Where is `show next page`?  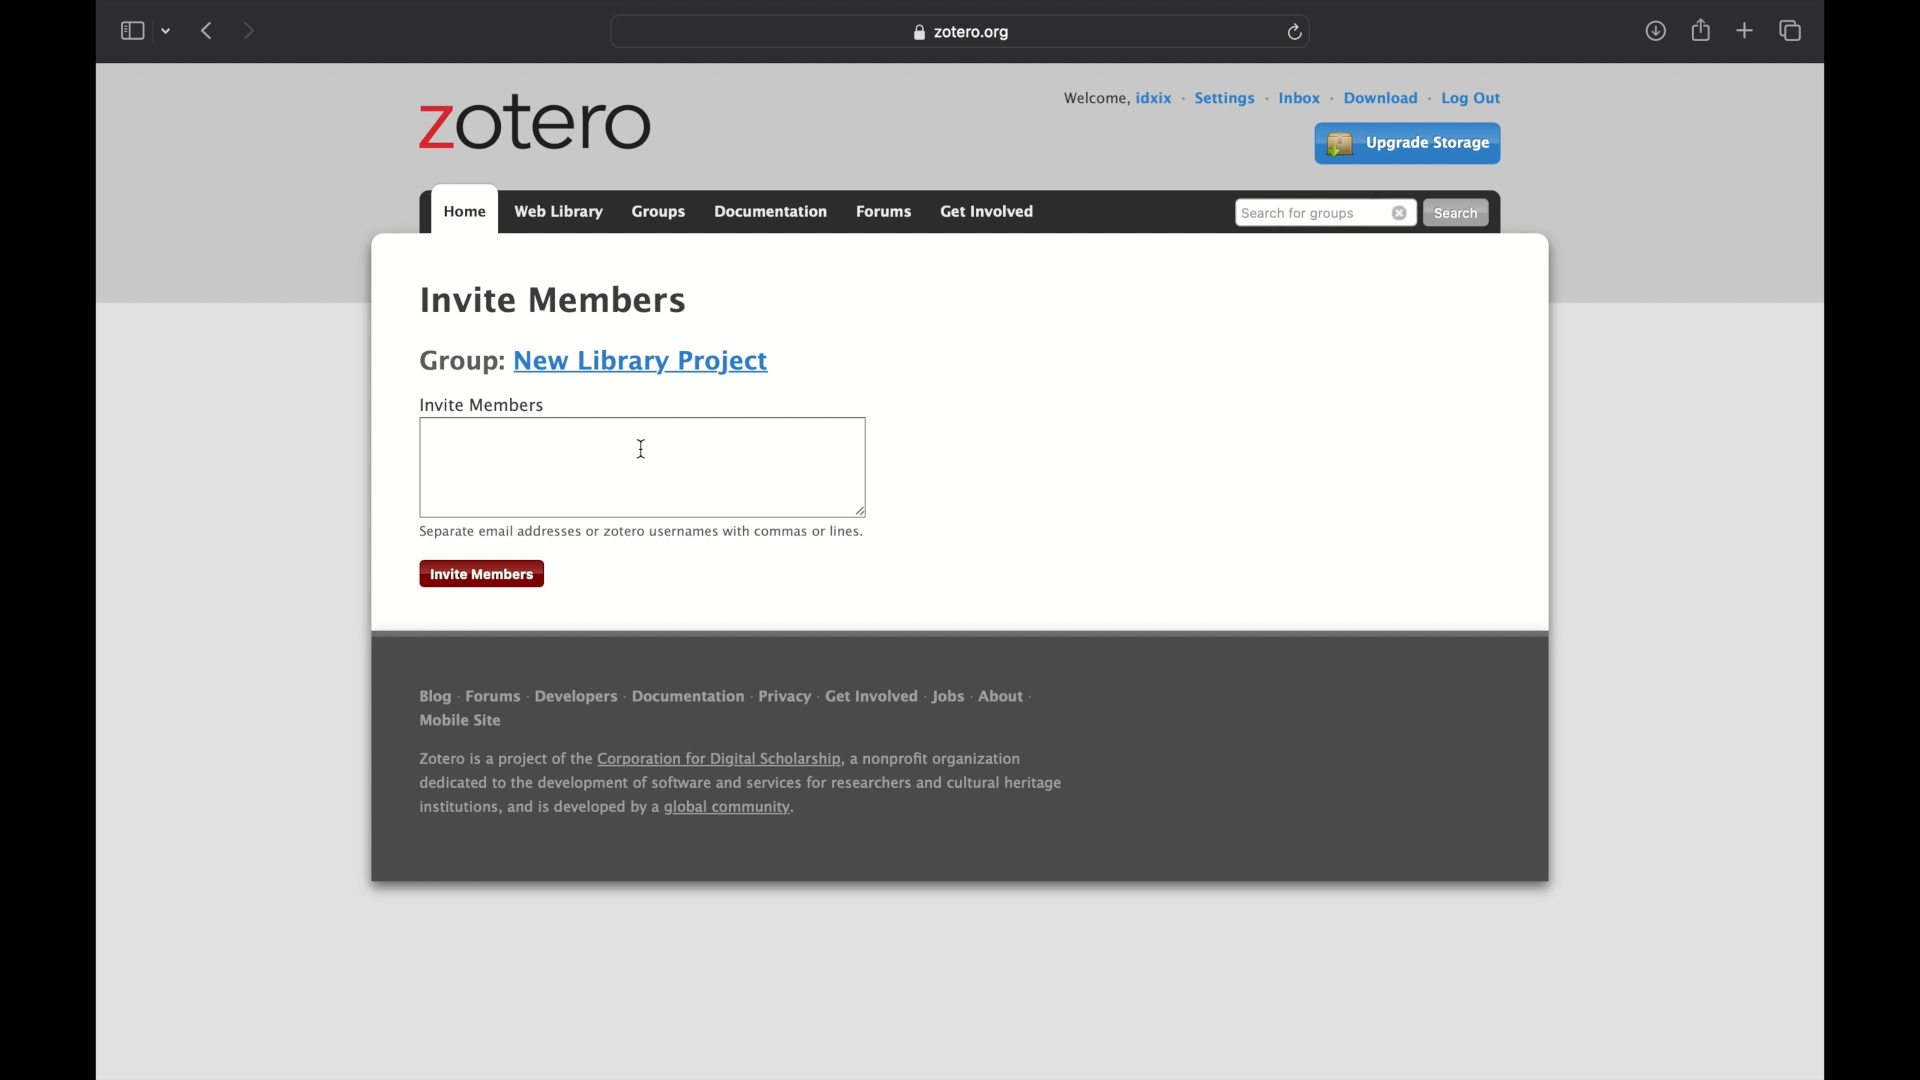
show next page is located at coordinates (248, 30).